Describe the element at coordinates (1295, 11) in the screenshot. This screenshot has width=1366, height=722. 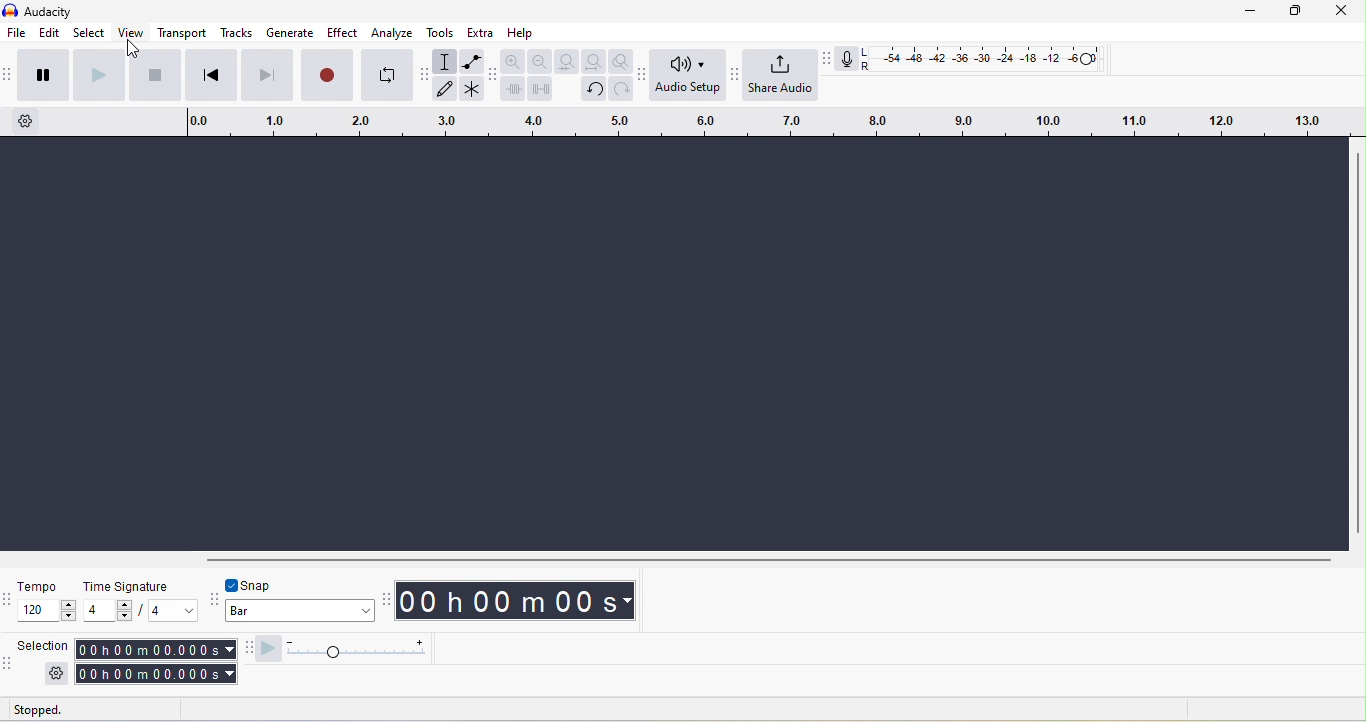
I see `maximize` at that location.